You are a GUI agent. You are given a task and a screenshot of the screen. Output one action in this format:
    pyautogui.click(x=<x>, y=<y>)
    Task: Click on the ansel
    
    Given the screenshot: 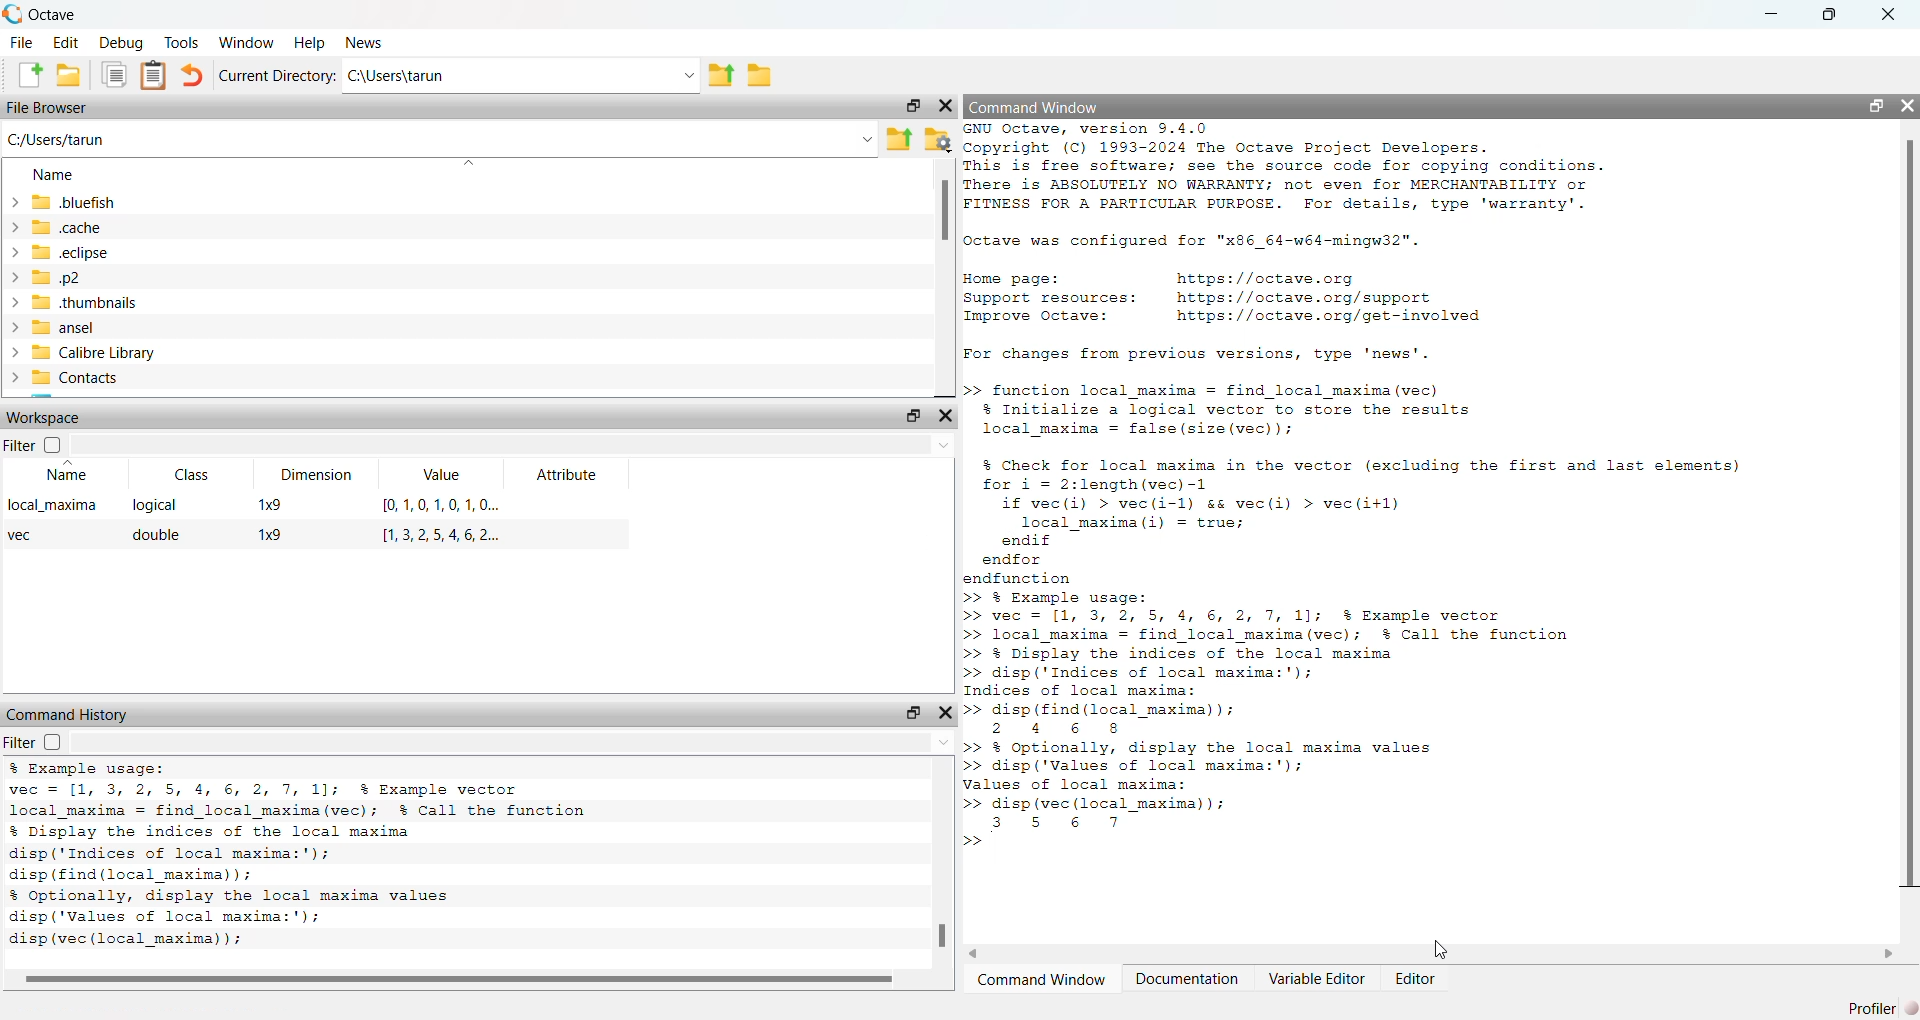 What is the action you would take?
    pyautogui.click(x=66, y=328)
    